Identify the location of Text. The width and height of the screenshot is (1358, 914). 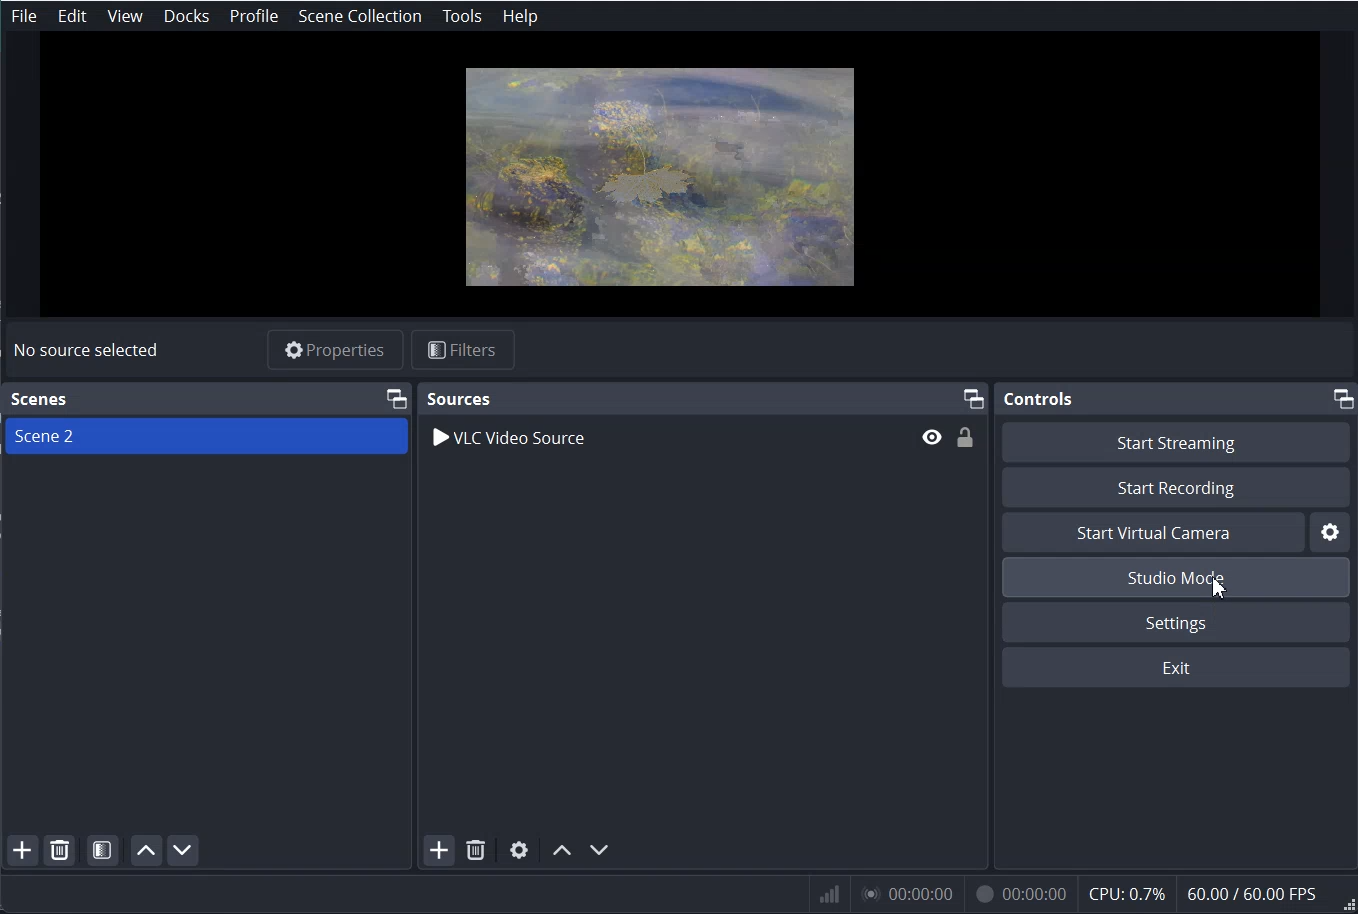
(85, 350).